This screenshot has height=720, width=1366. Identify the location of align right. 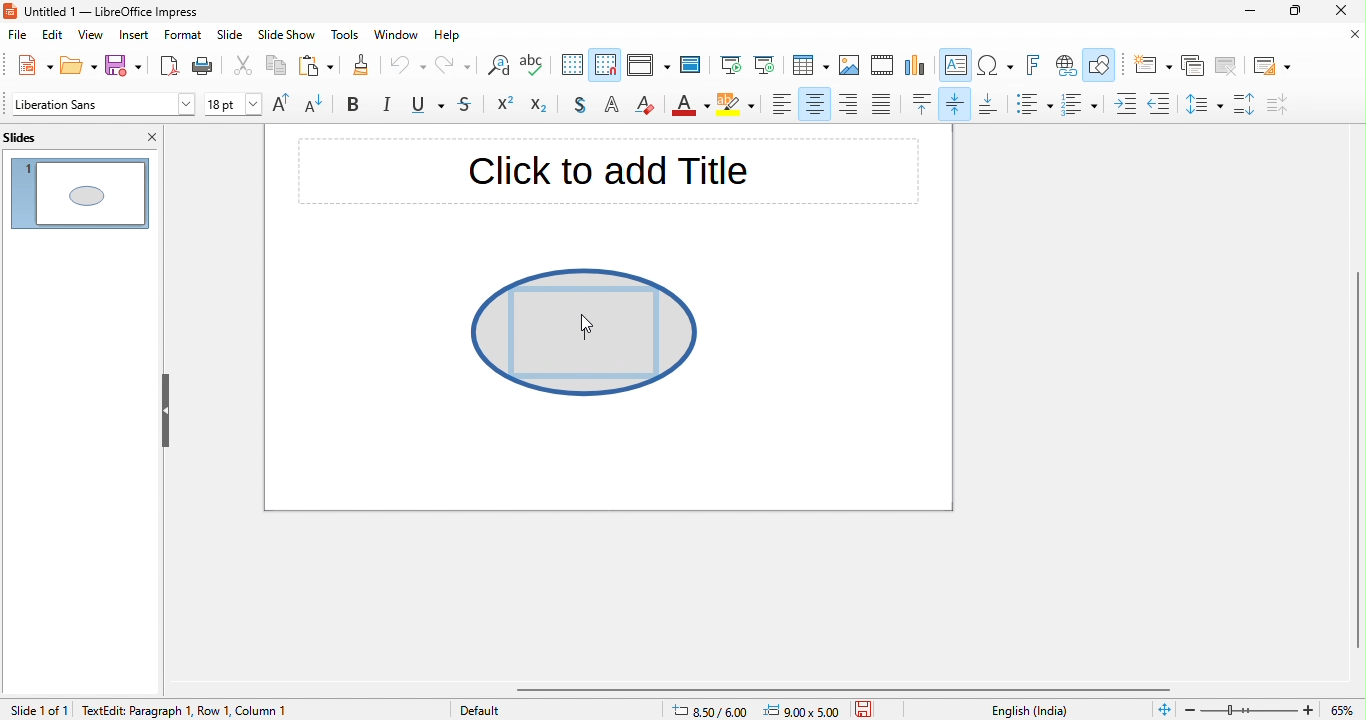
(849, 103).